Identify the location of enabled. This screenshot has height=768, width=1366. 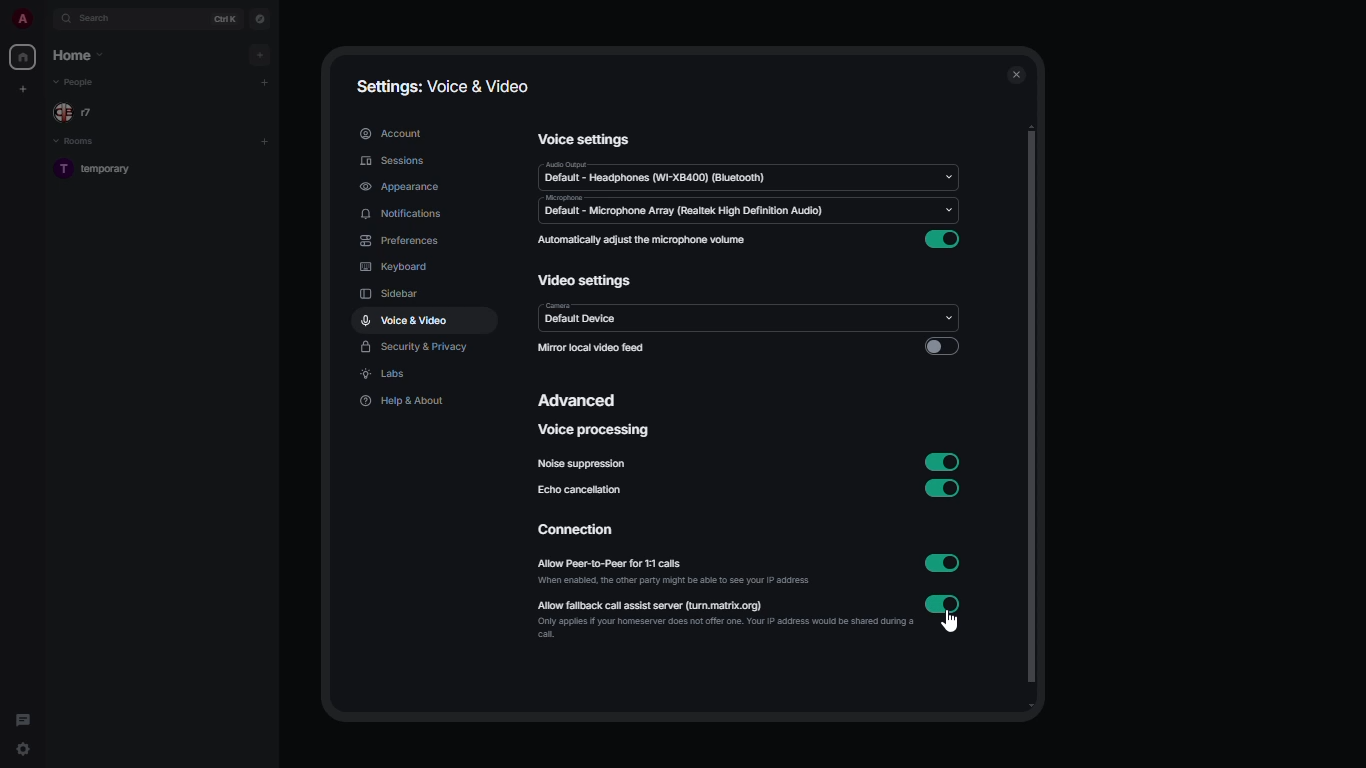
(944, 461).